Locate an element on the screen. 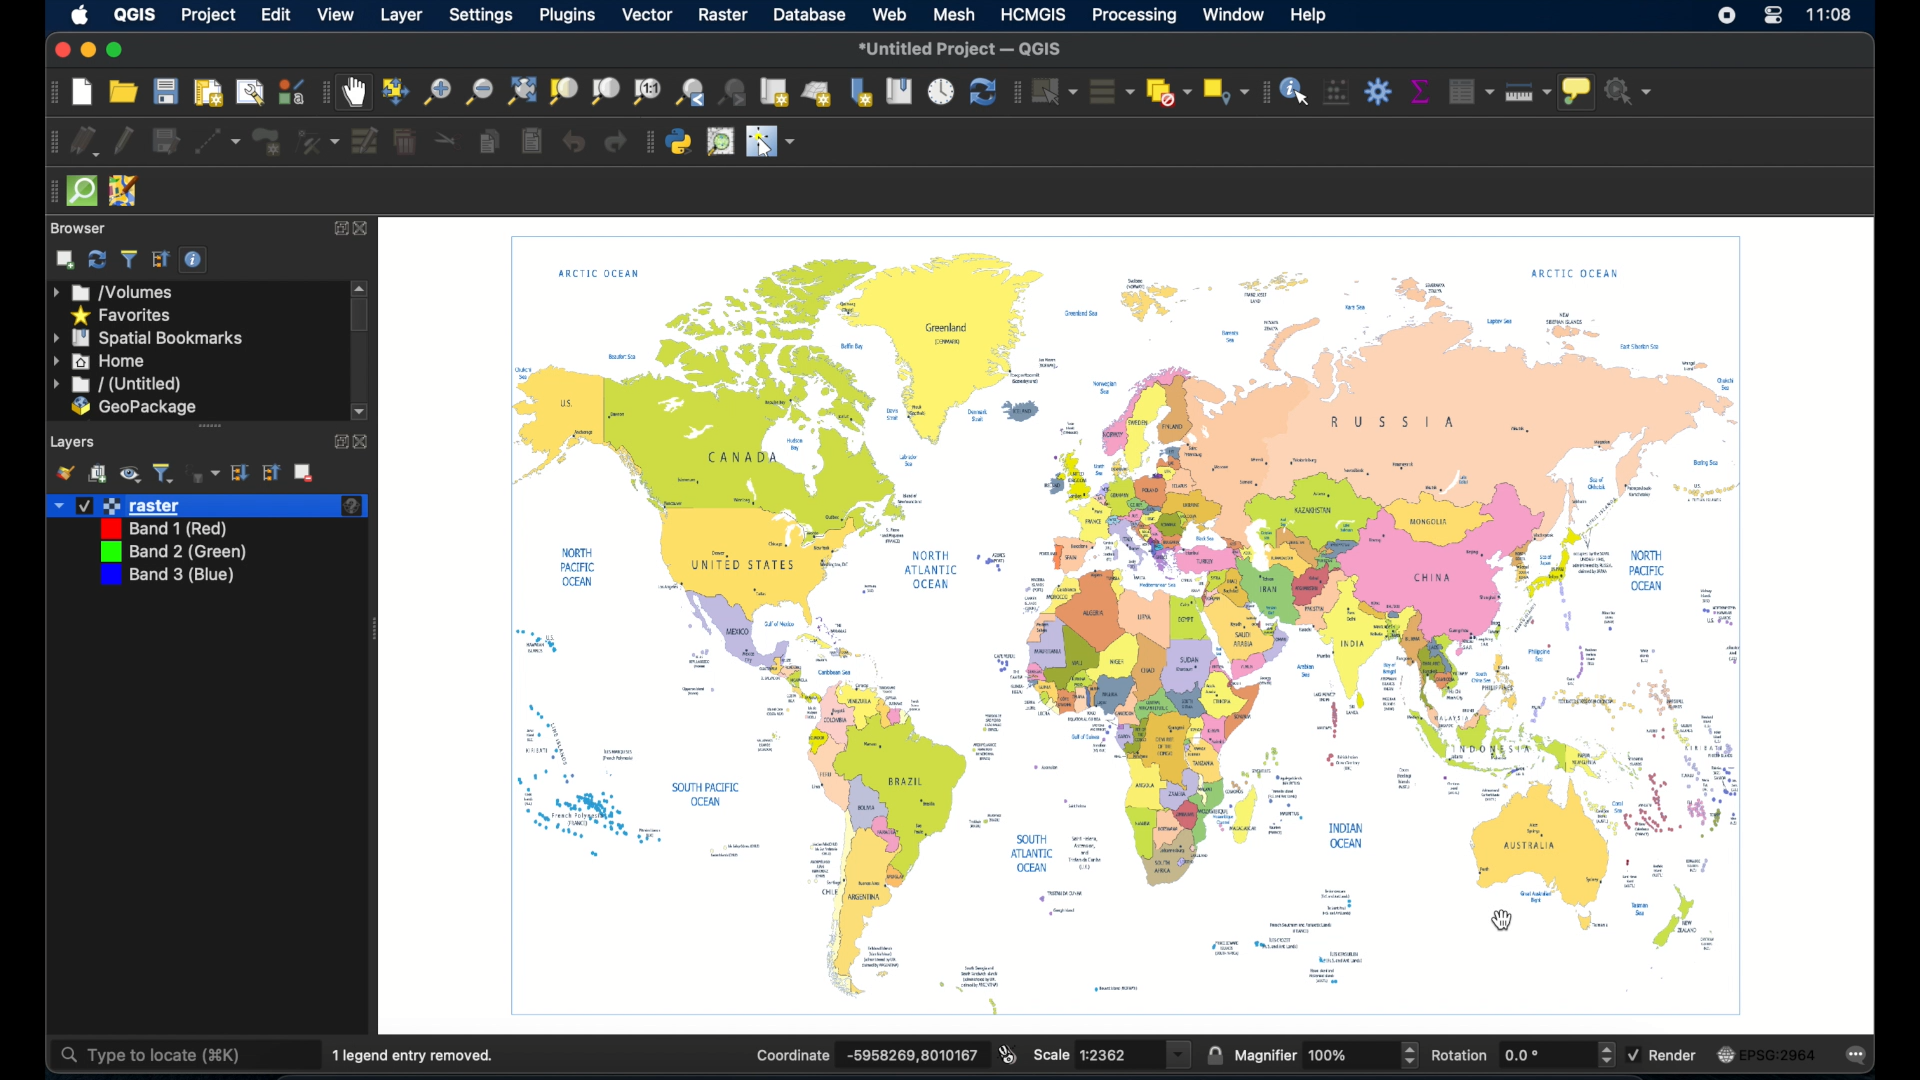 This screenshot has width=1920, height=1080. Band 1 is located at coordinates (167, 528).